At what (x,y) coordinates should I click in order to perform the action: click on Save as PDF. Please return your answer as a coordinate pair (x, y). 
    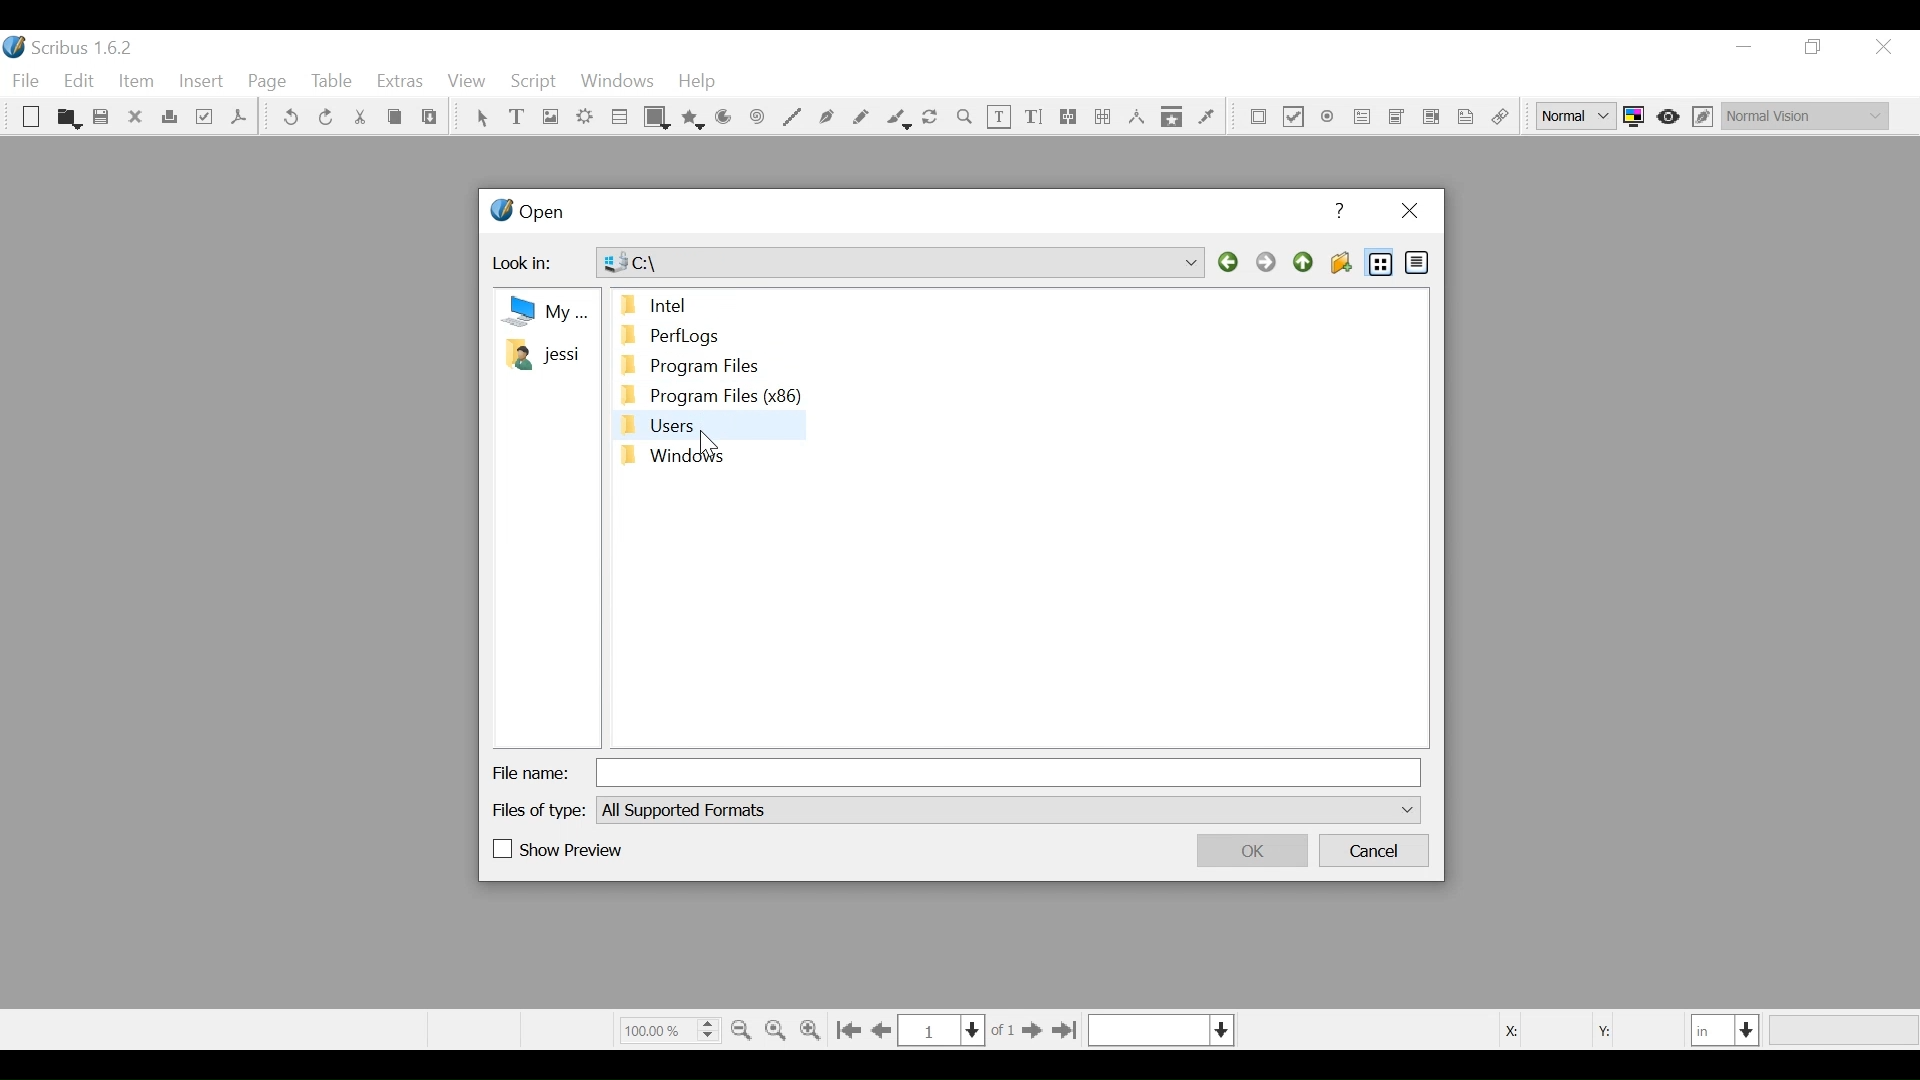
    Looking at the image, I should click on (238, 120).